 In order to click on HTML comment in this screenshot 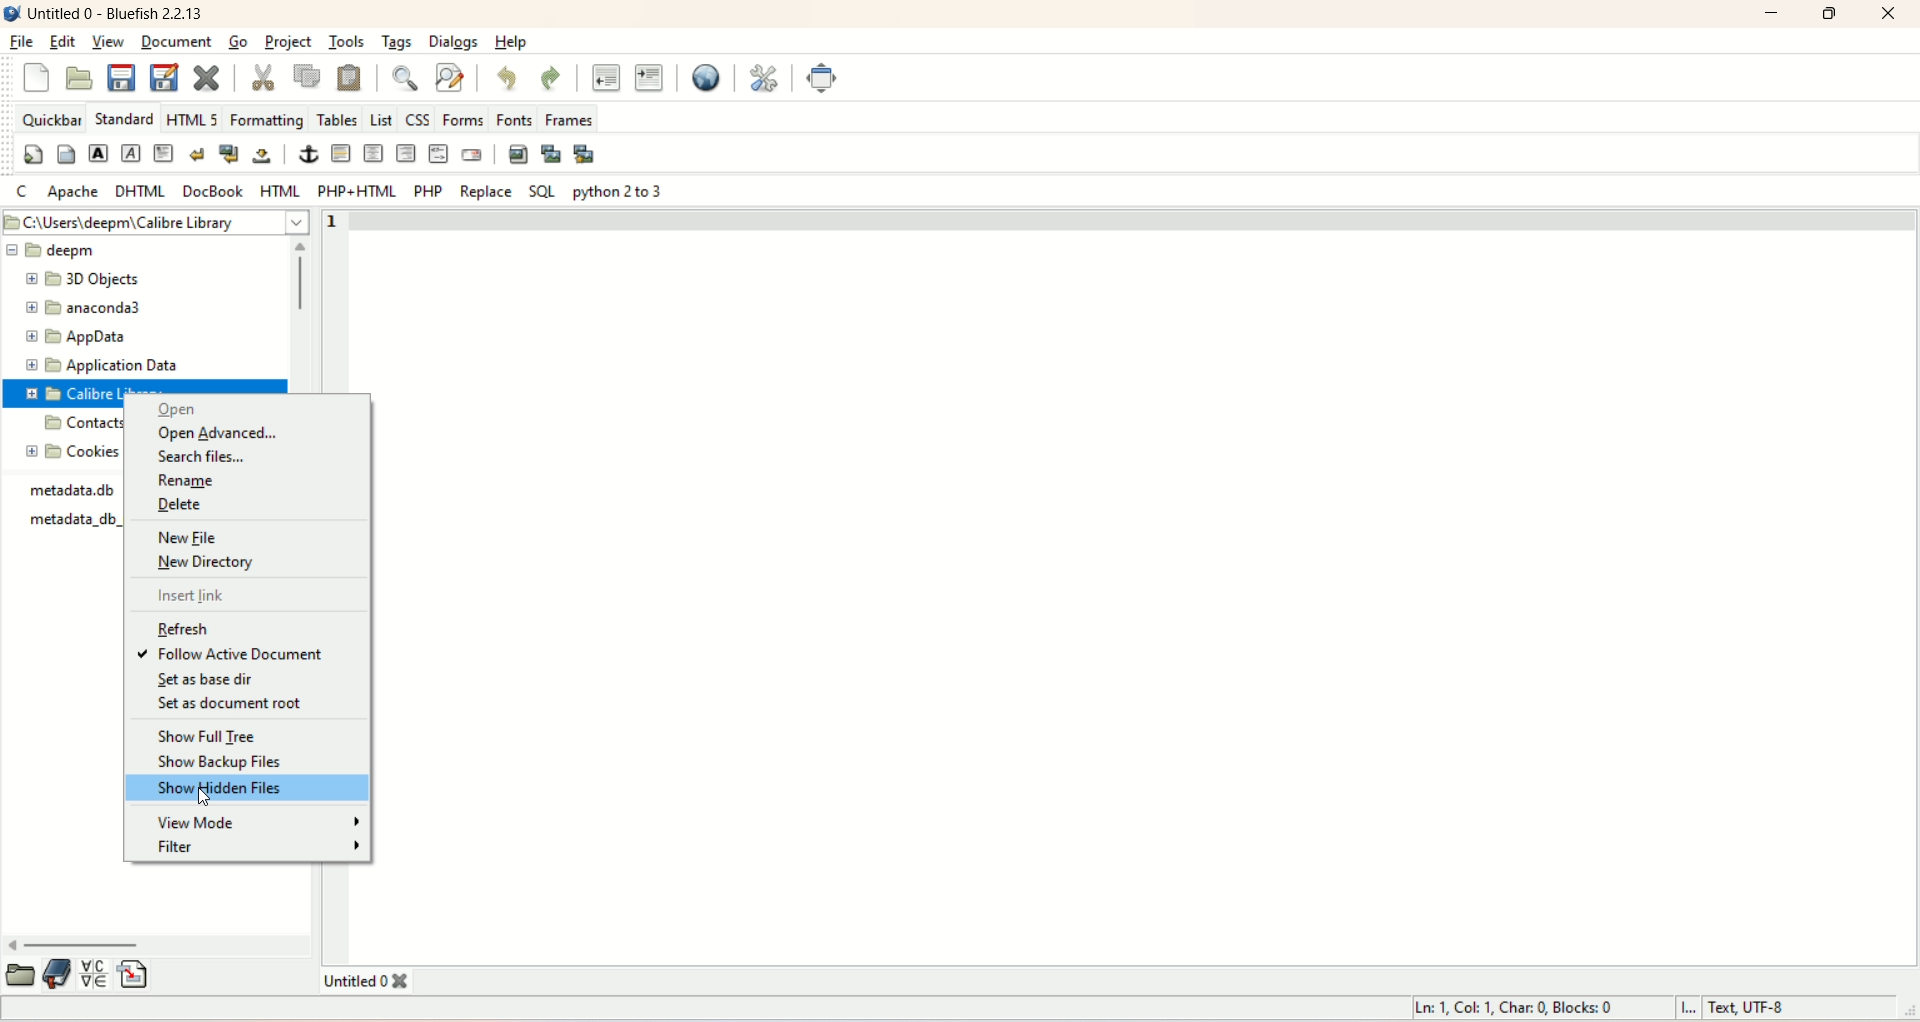, I will do `click(438, 153)`.